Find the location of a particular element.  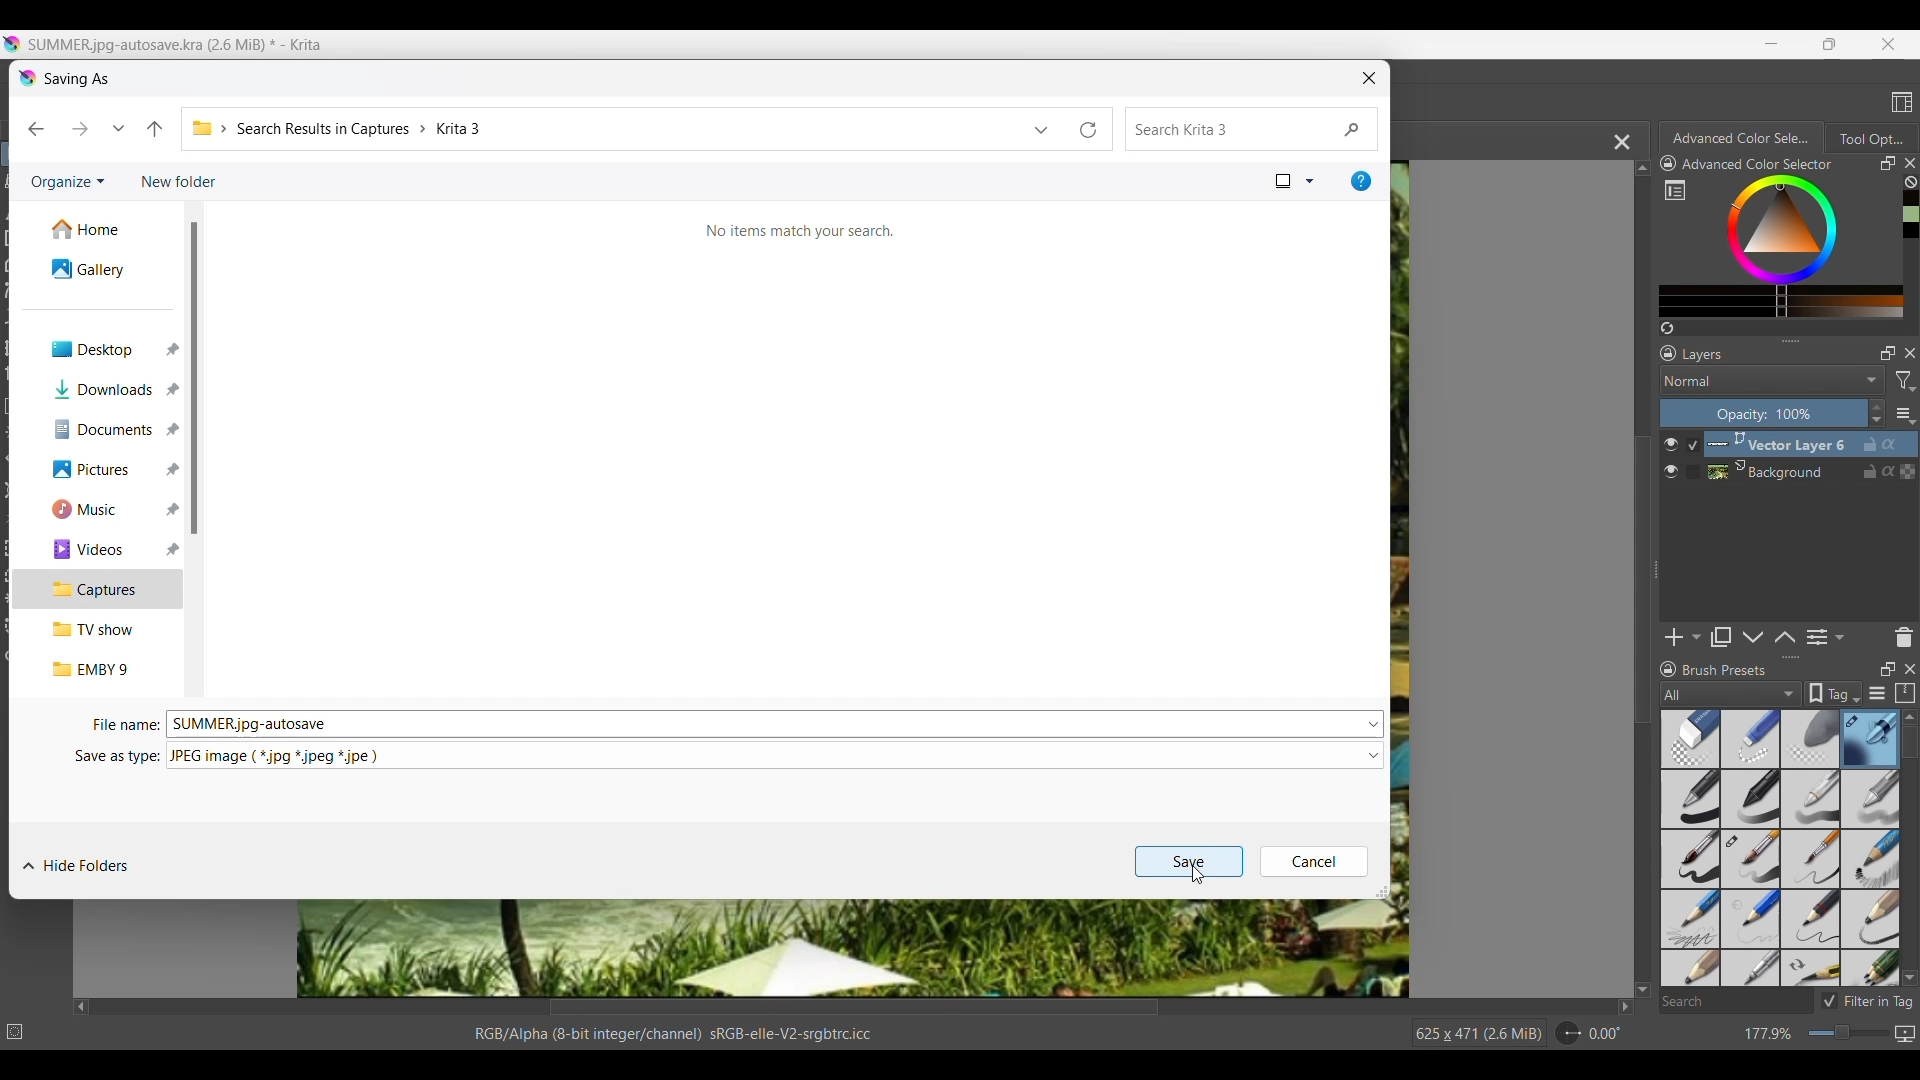

Change height of panels attached to this line is located at coordinates (1757, 657).